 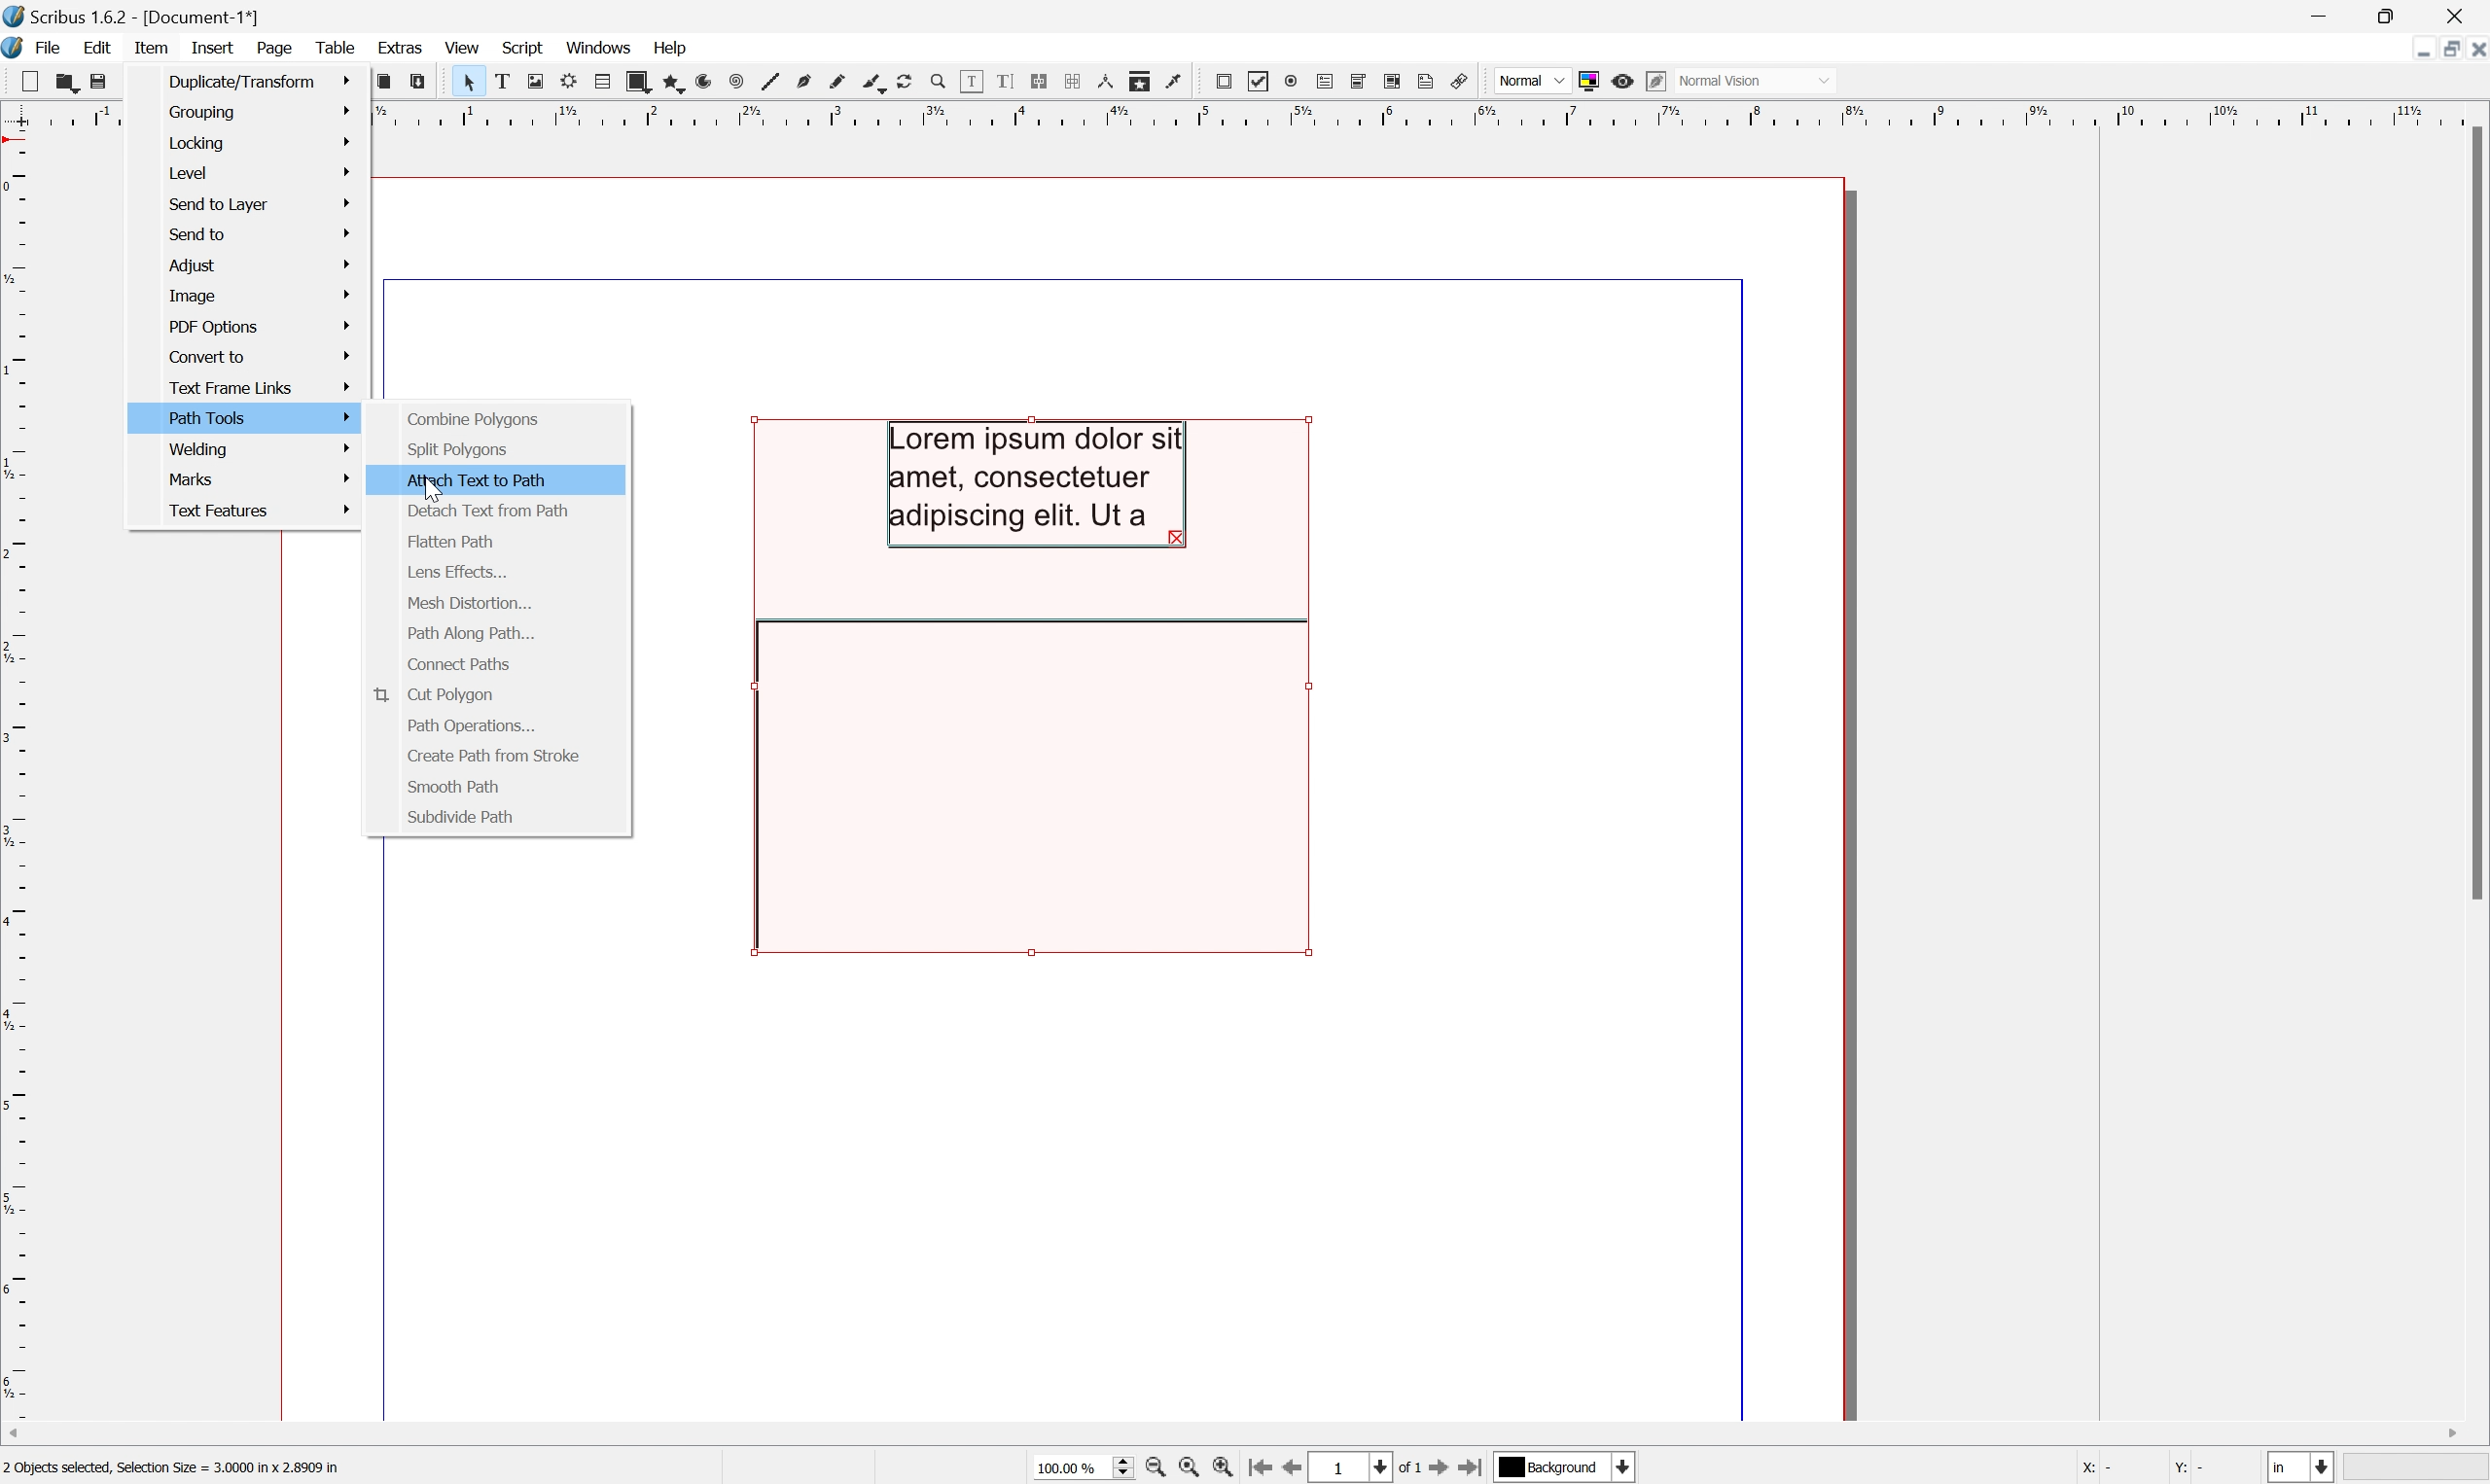 What do you see at coordinates (565, 85) in the screenshot?
I see `Render frame` at bounding box center [565, 85].